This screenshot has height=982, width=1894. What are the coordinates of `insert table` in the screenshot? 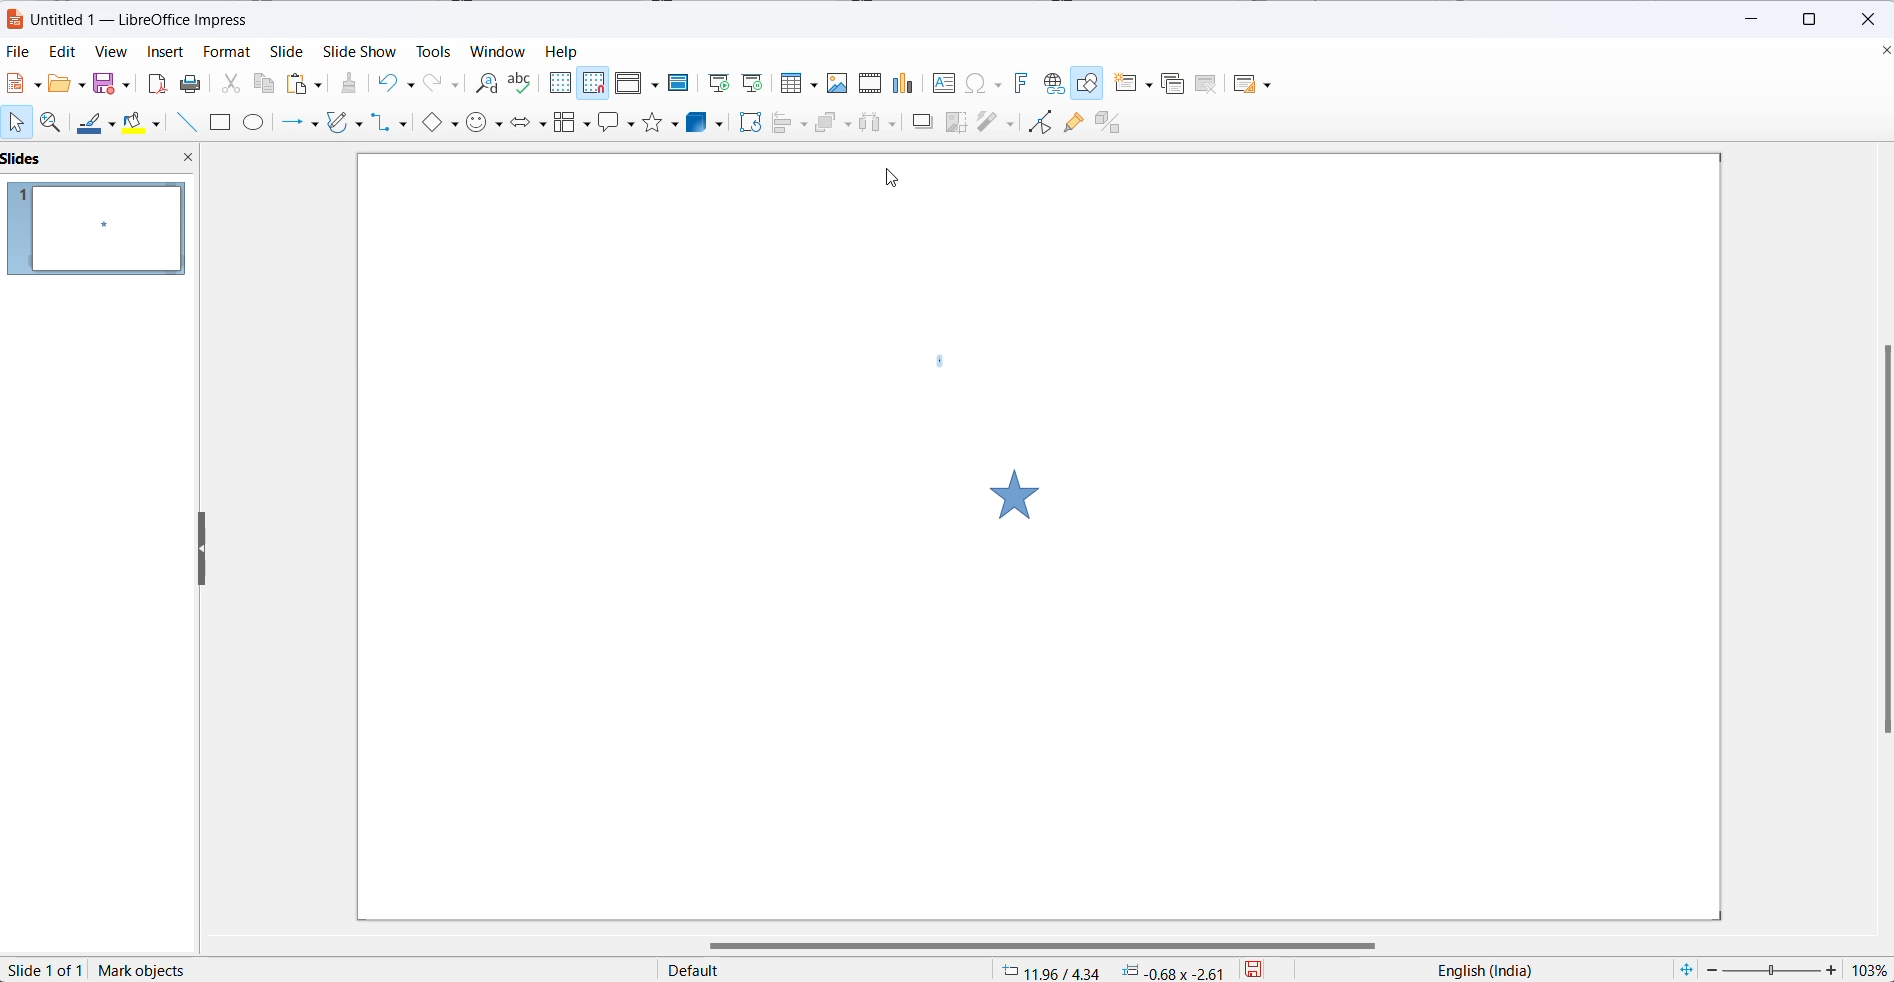 It's located at (796, 85).